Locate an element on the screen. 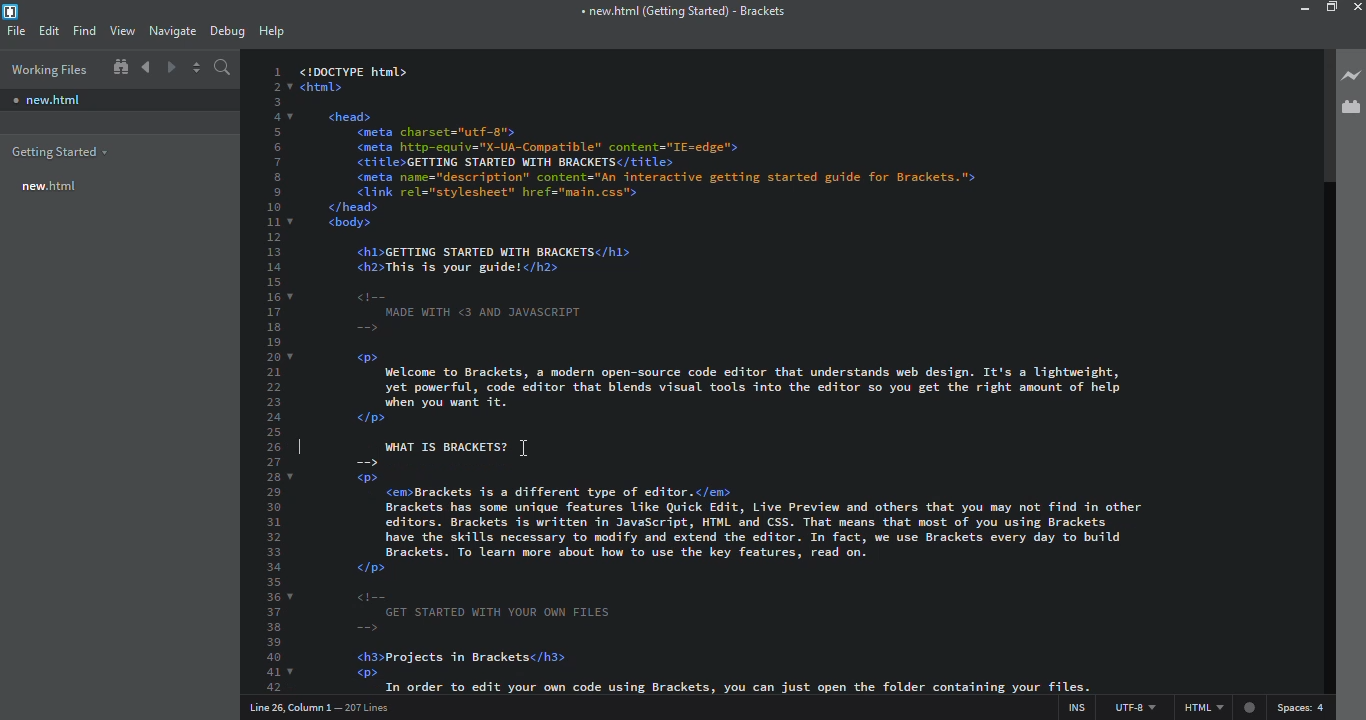  live preview is located at coordinates (1352, 75).